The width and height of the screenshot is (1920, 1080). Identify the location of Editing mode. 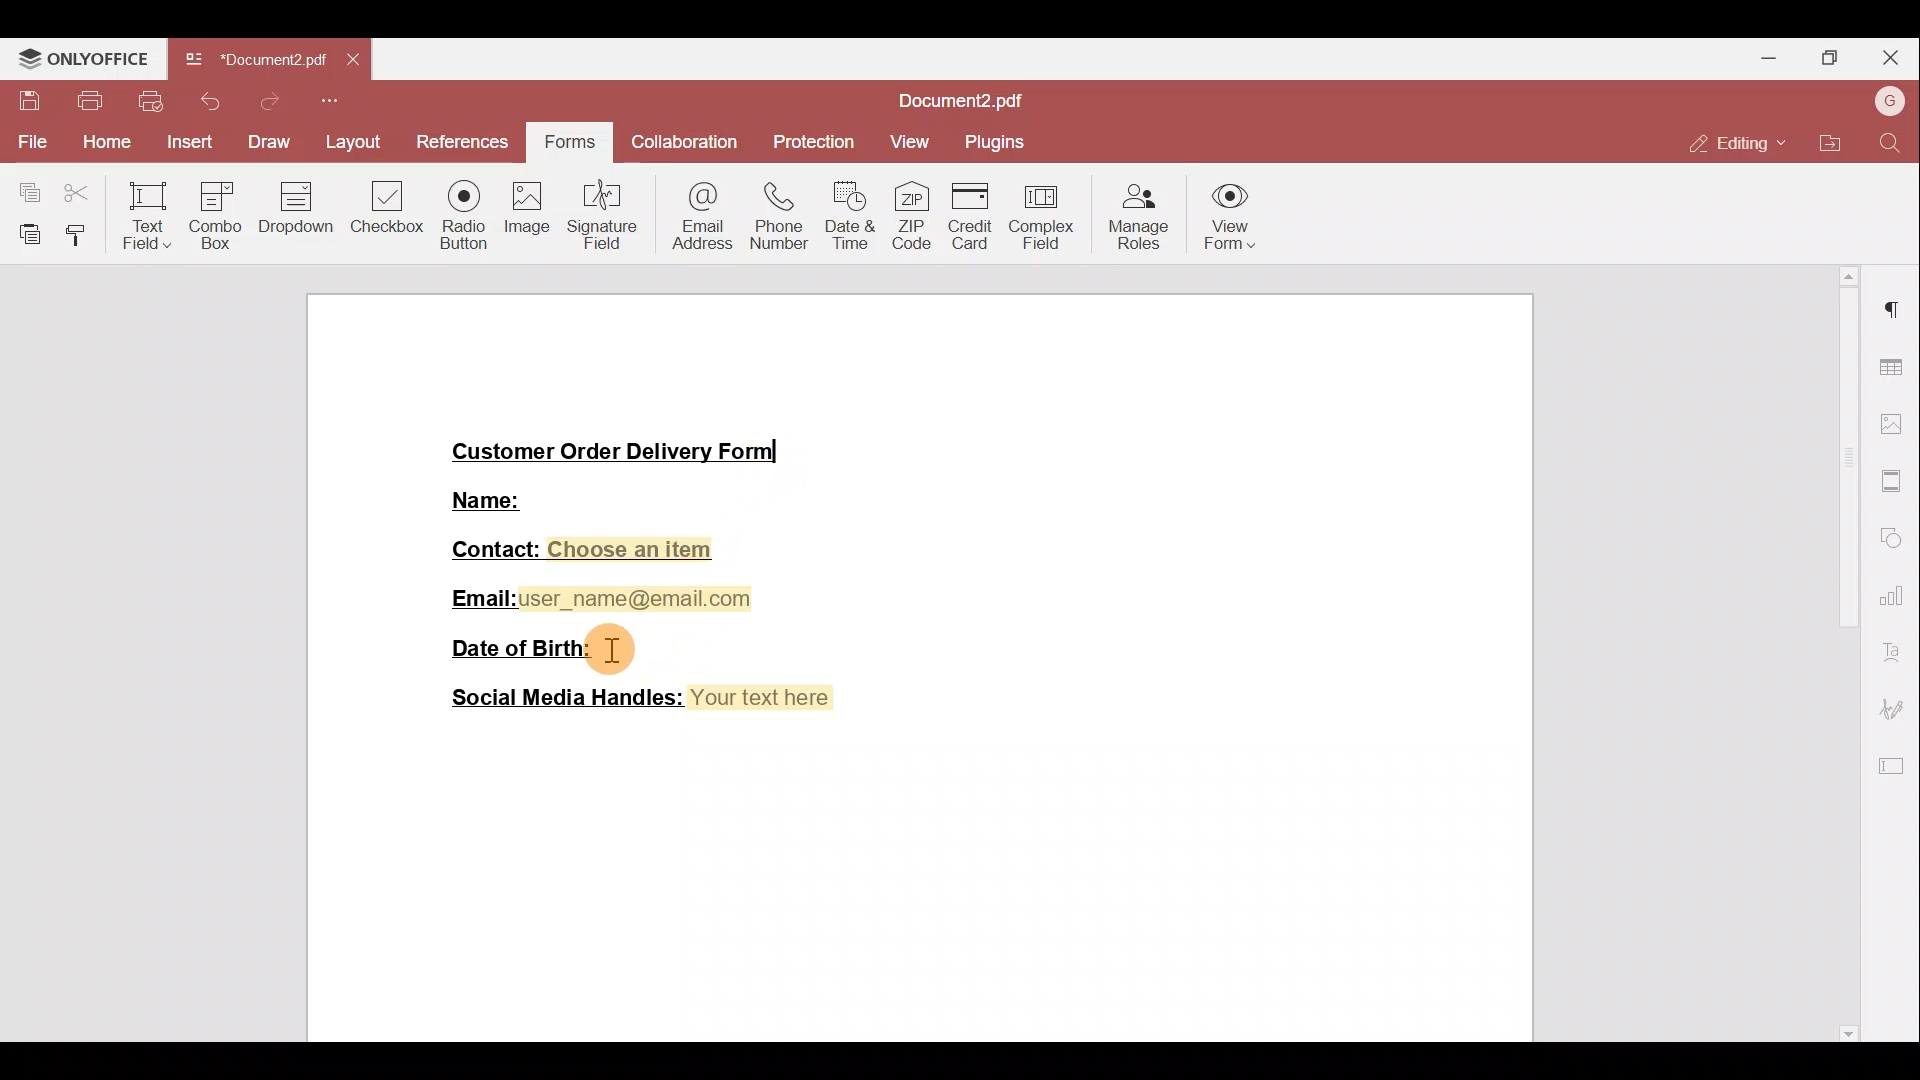
(1731, 143).